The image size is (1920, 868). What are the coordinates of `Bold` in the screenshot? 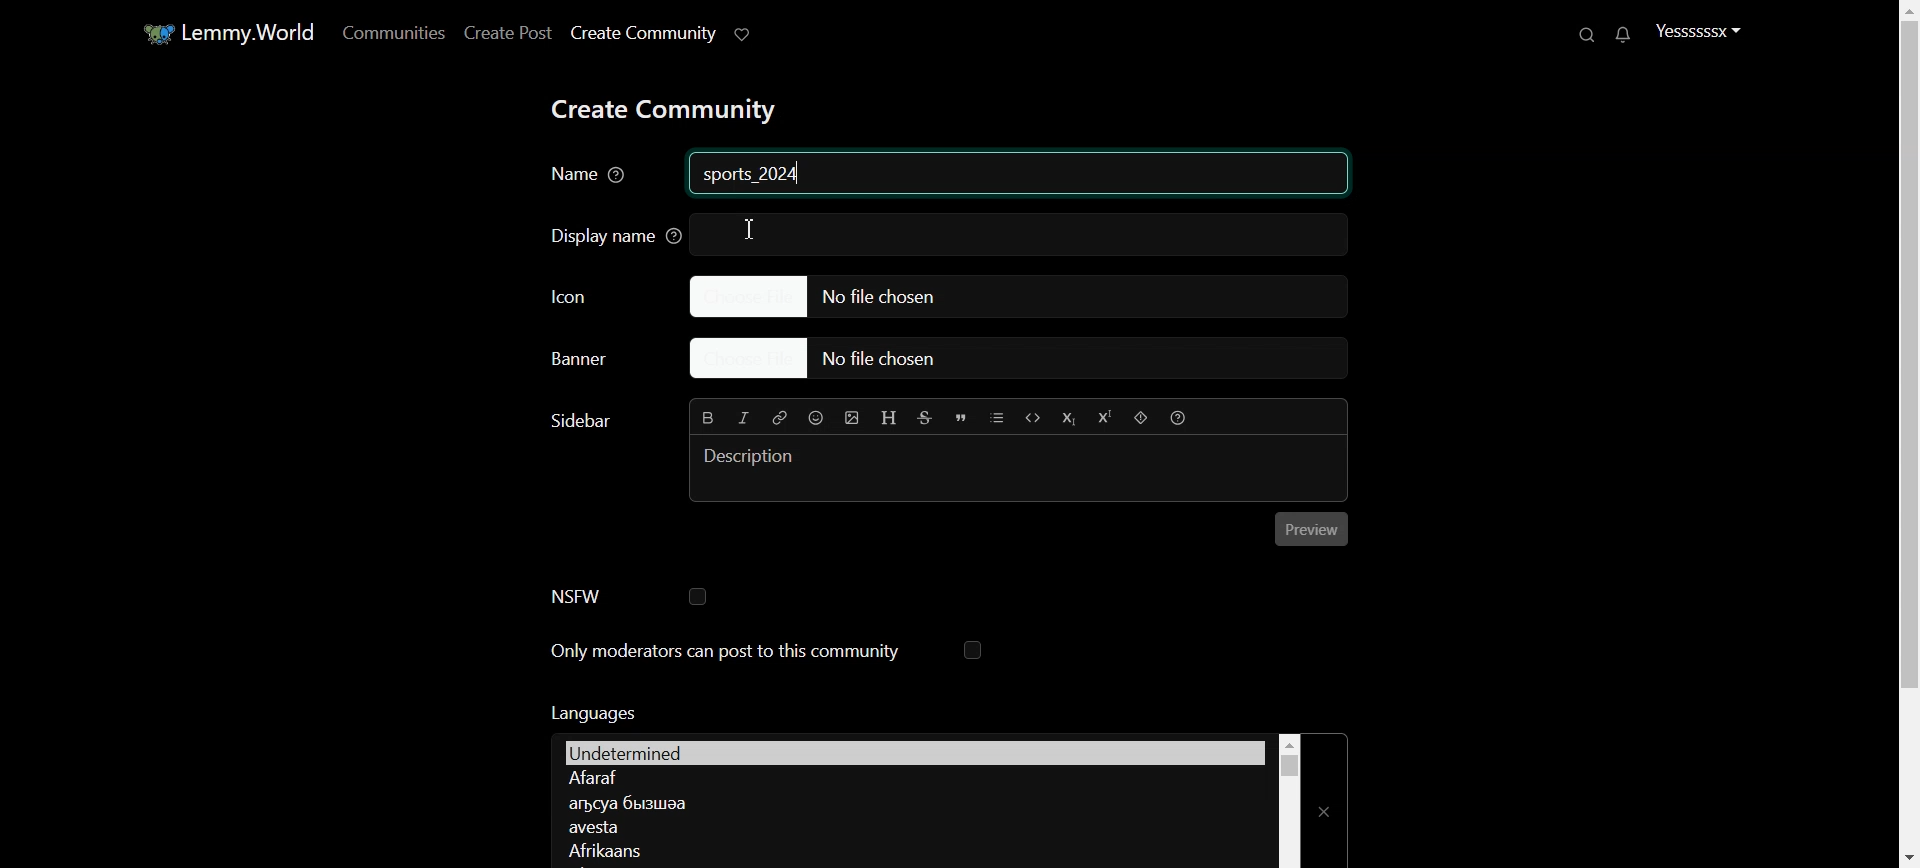 It's located at (709, 416).